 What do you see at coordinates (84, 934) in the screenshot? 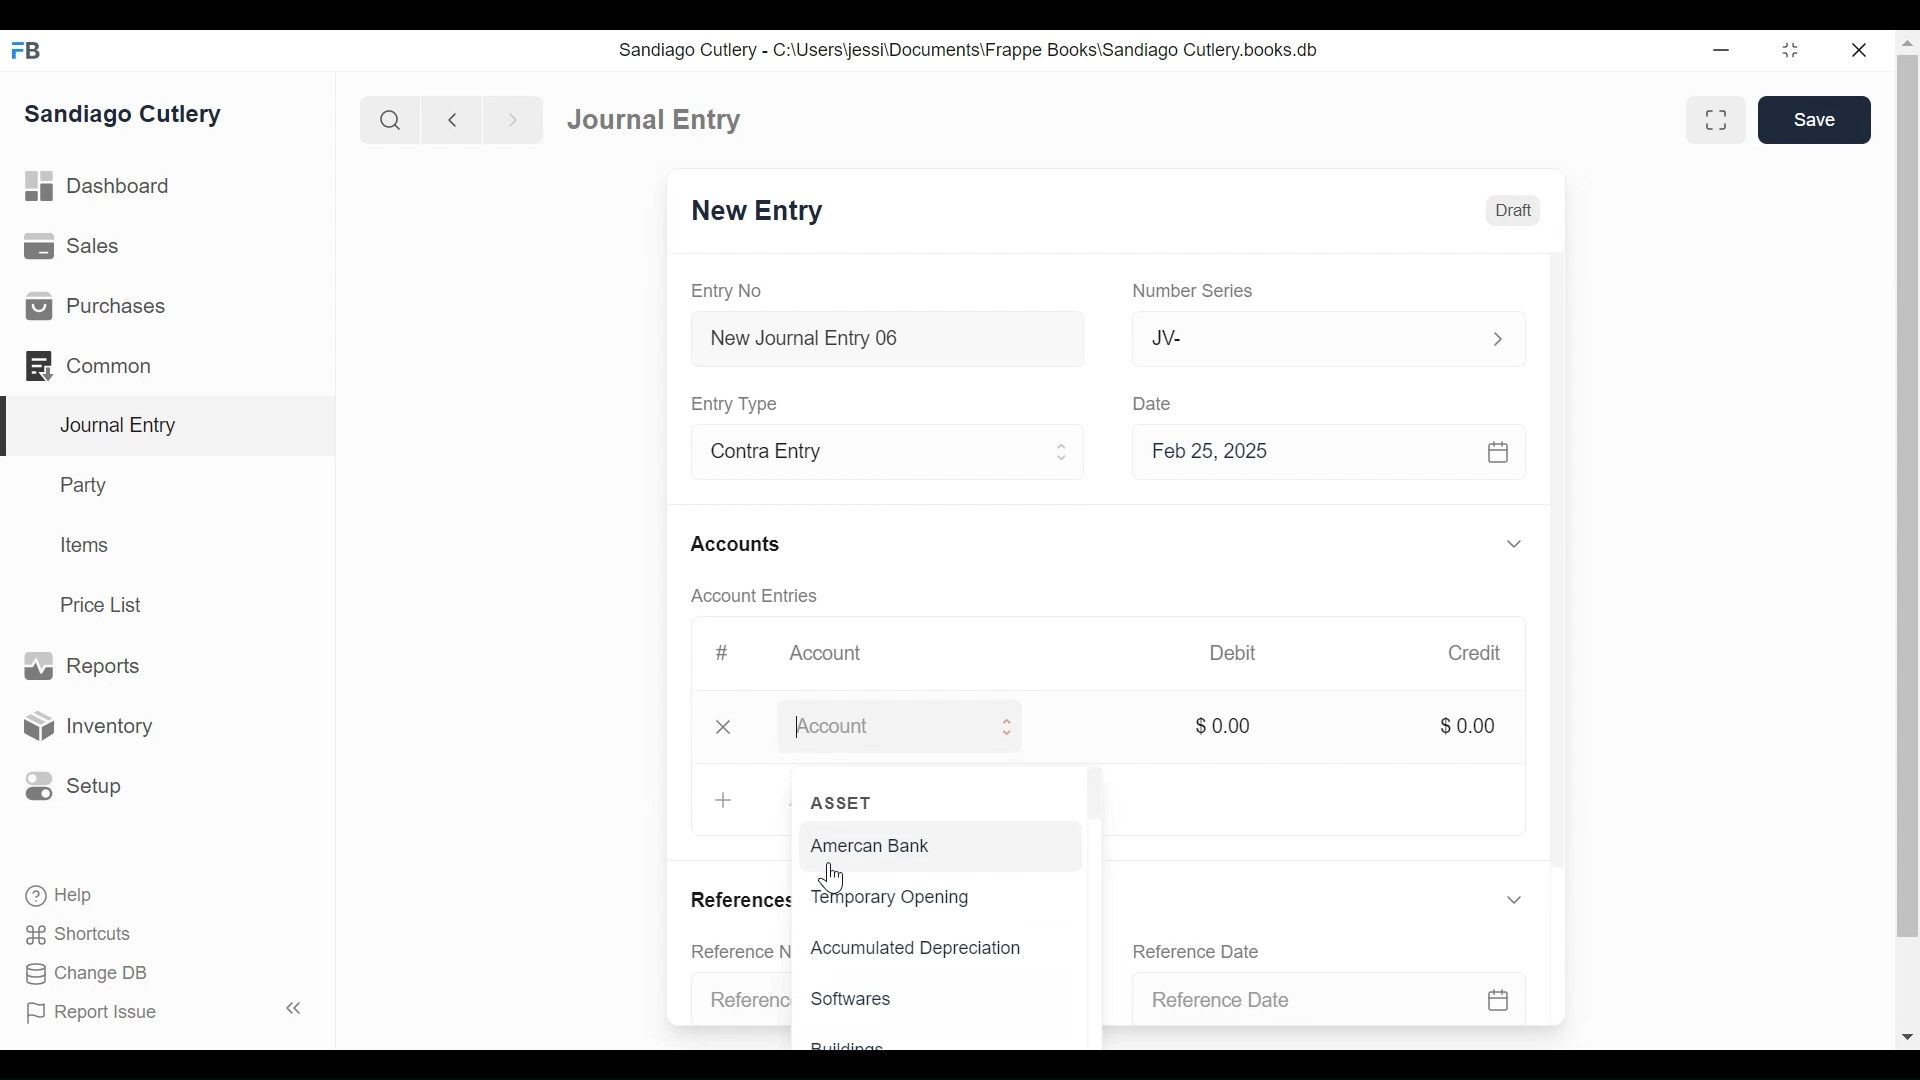
I see `Shortcuts` at bounding box center [84, 934].